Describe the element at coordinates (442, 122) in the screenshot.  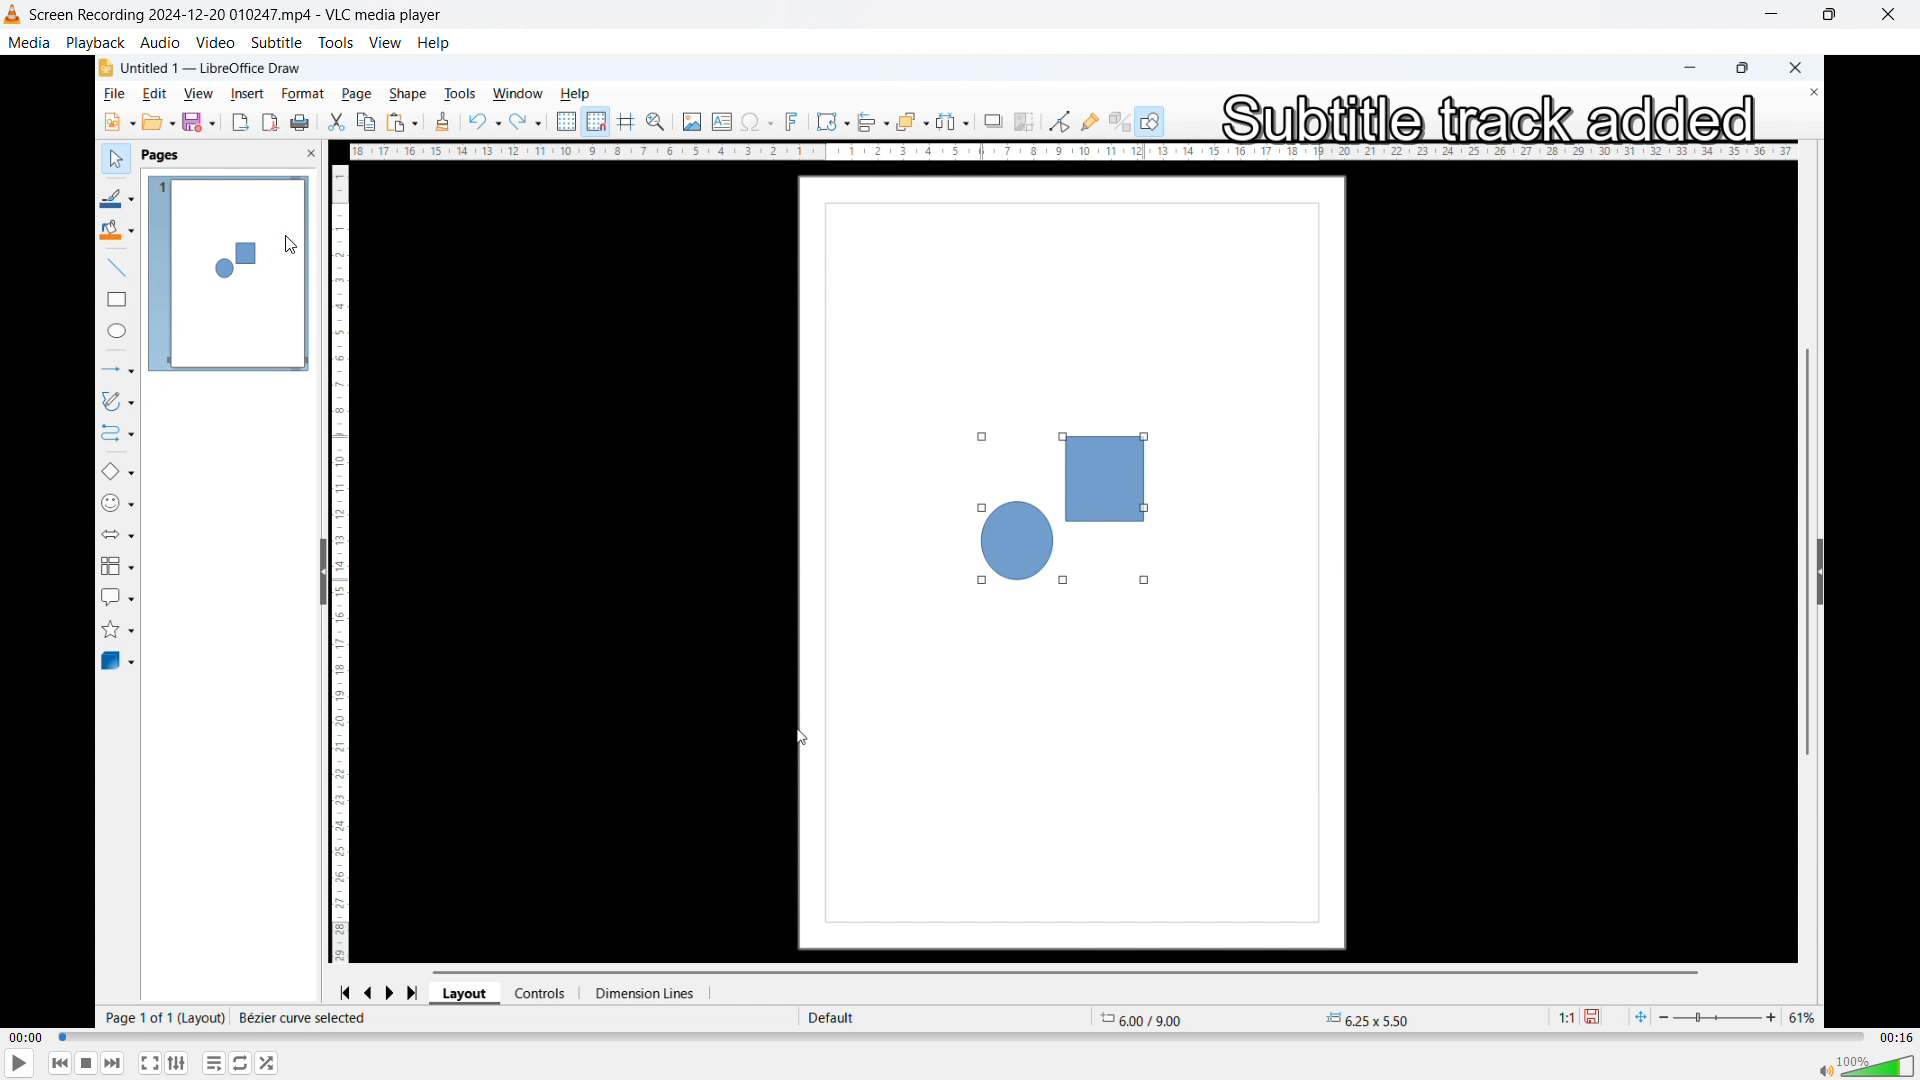
I see `clone formatting` at that location.